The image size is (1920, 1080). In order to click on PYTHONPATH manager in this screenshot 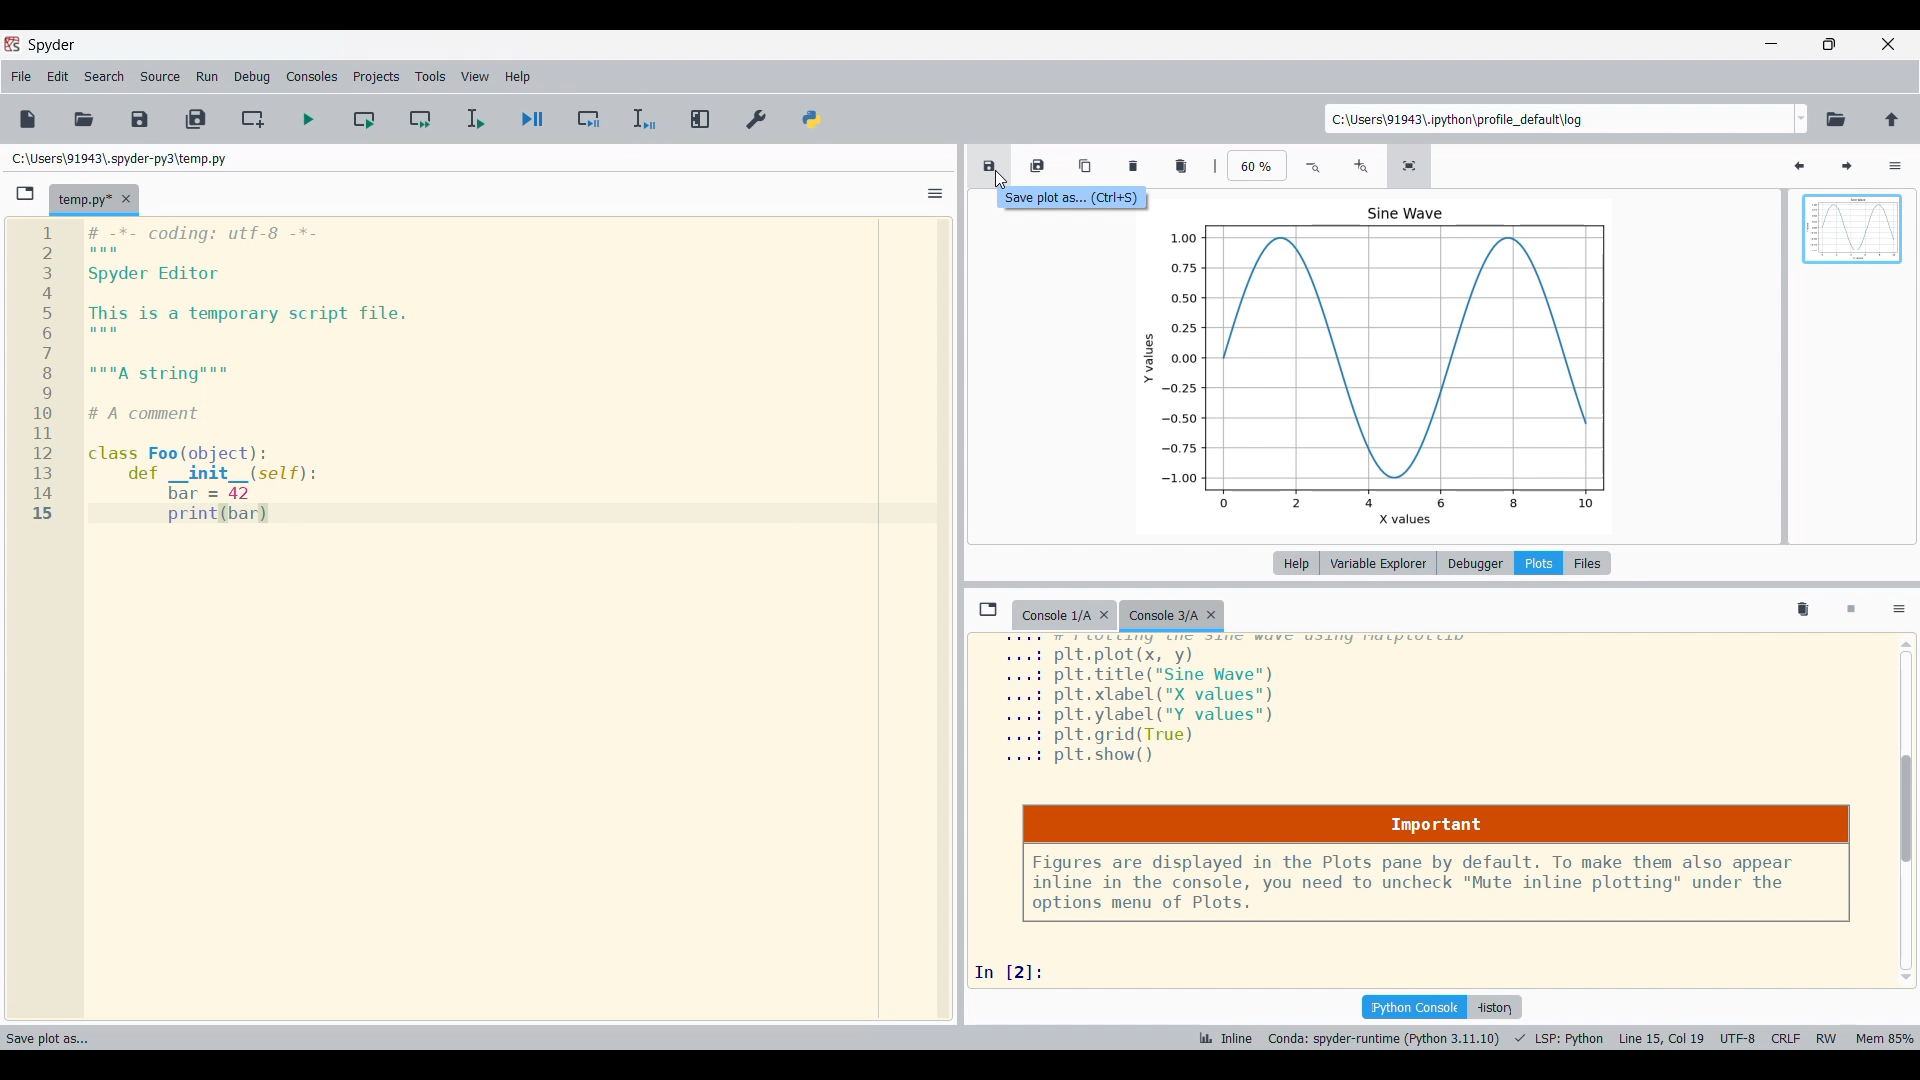, I will do `click(812, 119)`.